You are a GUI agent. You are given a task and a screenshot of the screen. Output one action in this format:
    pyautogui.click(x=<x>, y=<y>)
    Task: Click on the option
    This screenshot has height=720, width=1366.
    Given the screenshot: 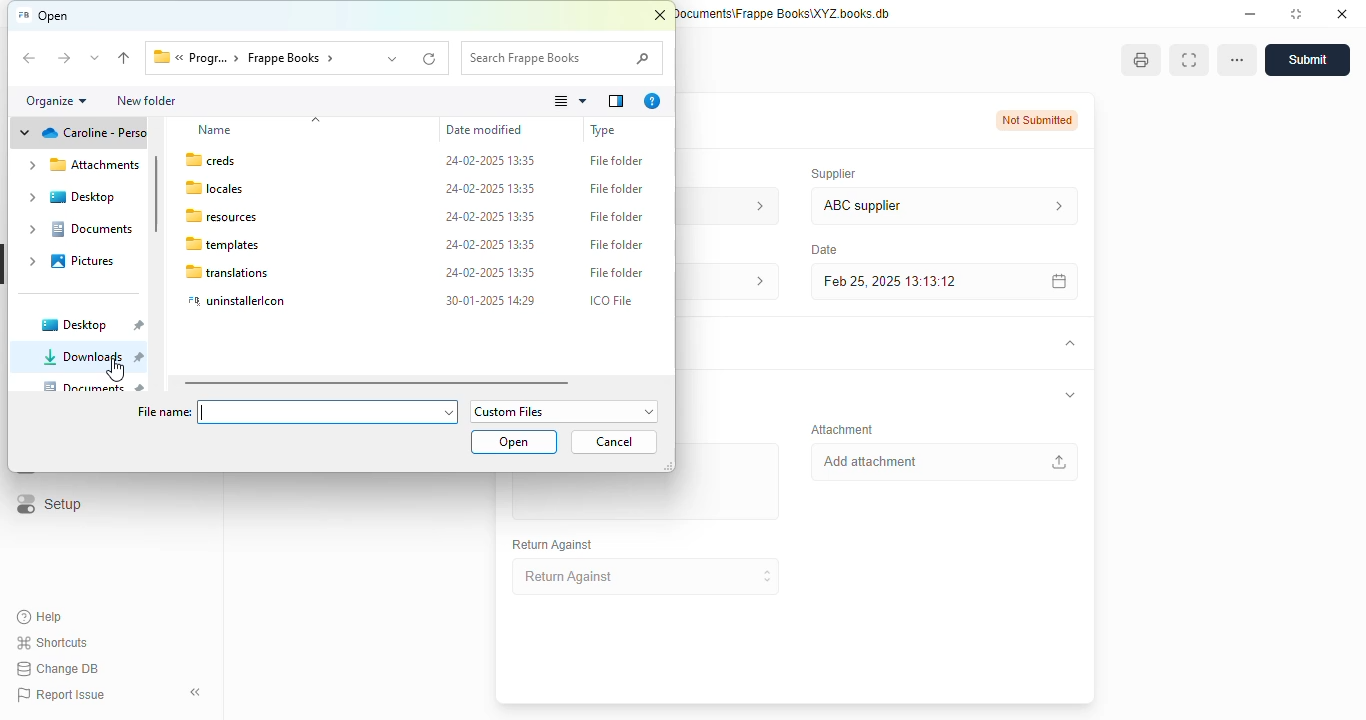 What is the action you would take?
    pyautogui.click(x=1237, y=60)
    